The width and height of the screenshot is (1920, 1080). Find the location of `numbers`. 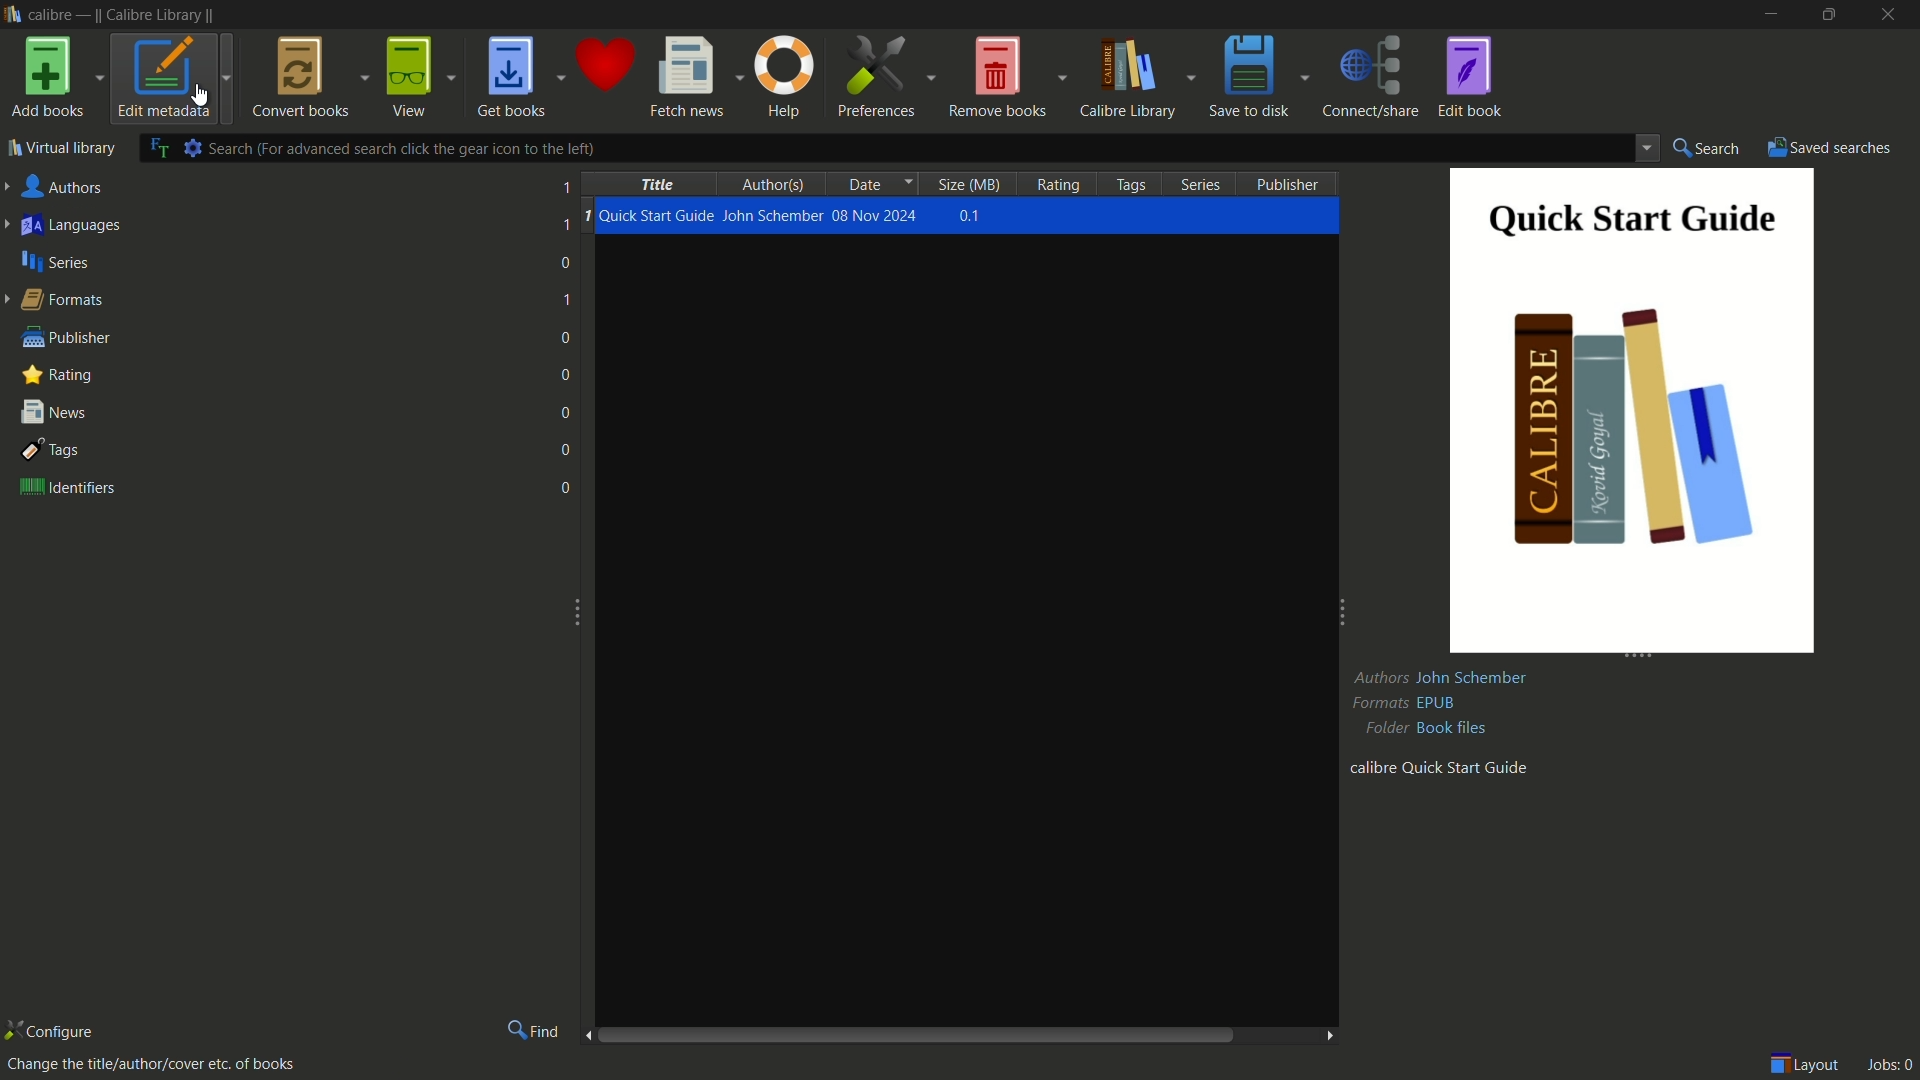

numbers is located at coordinates (565, 348).